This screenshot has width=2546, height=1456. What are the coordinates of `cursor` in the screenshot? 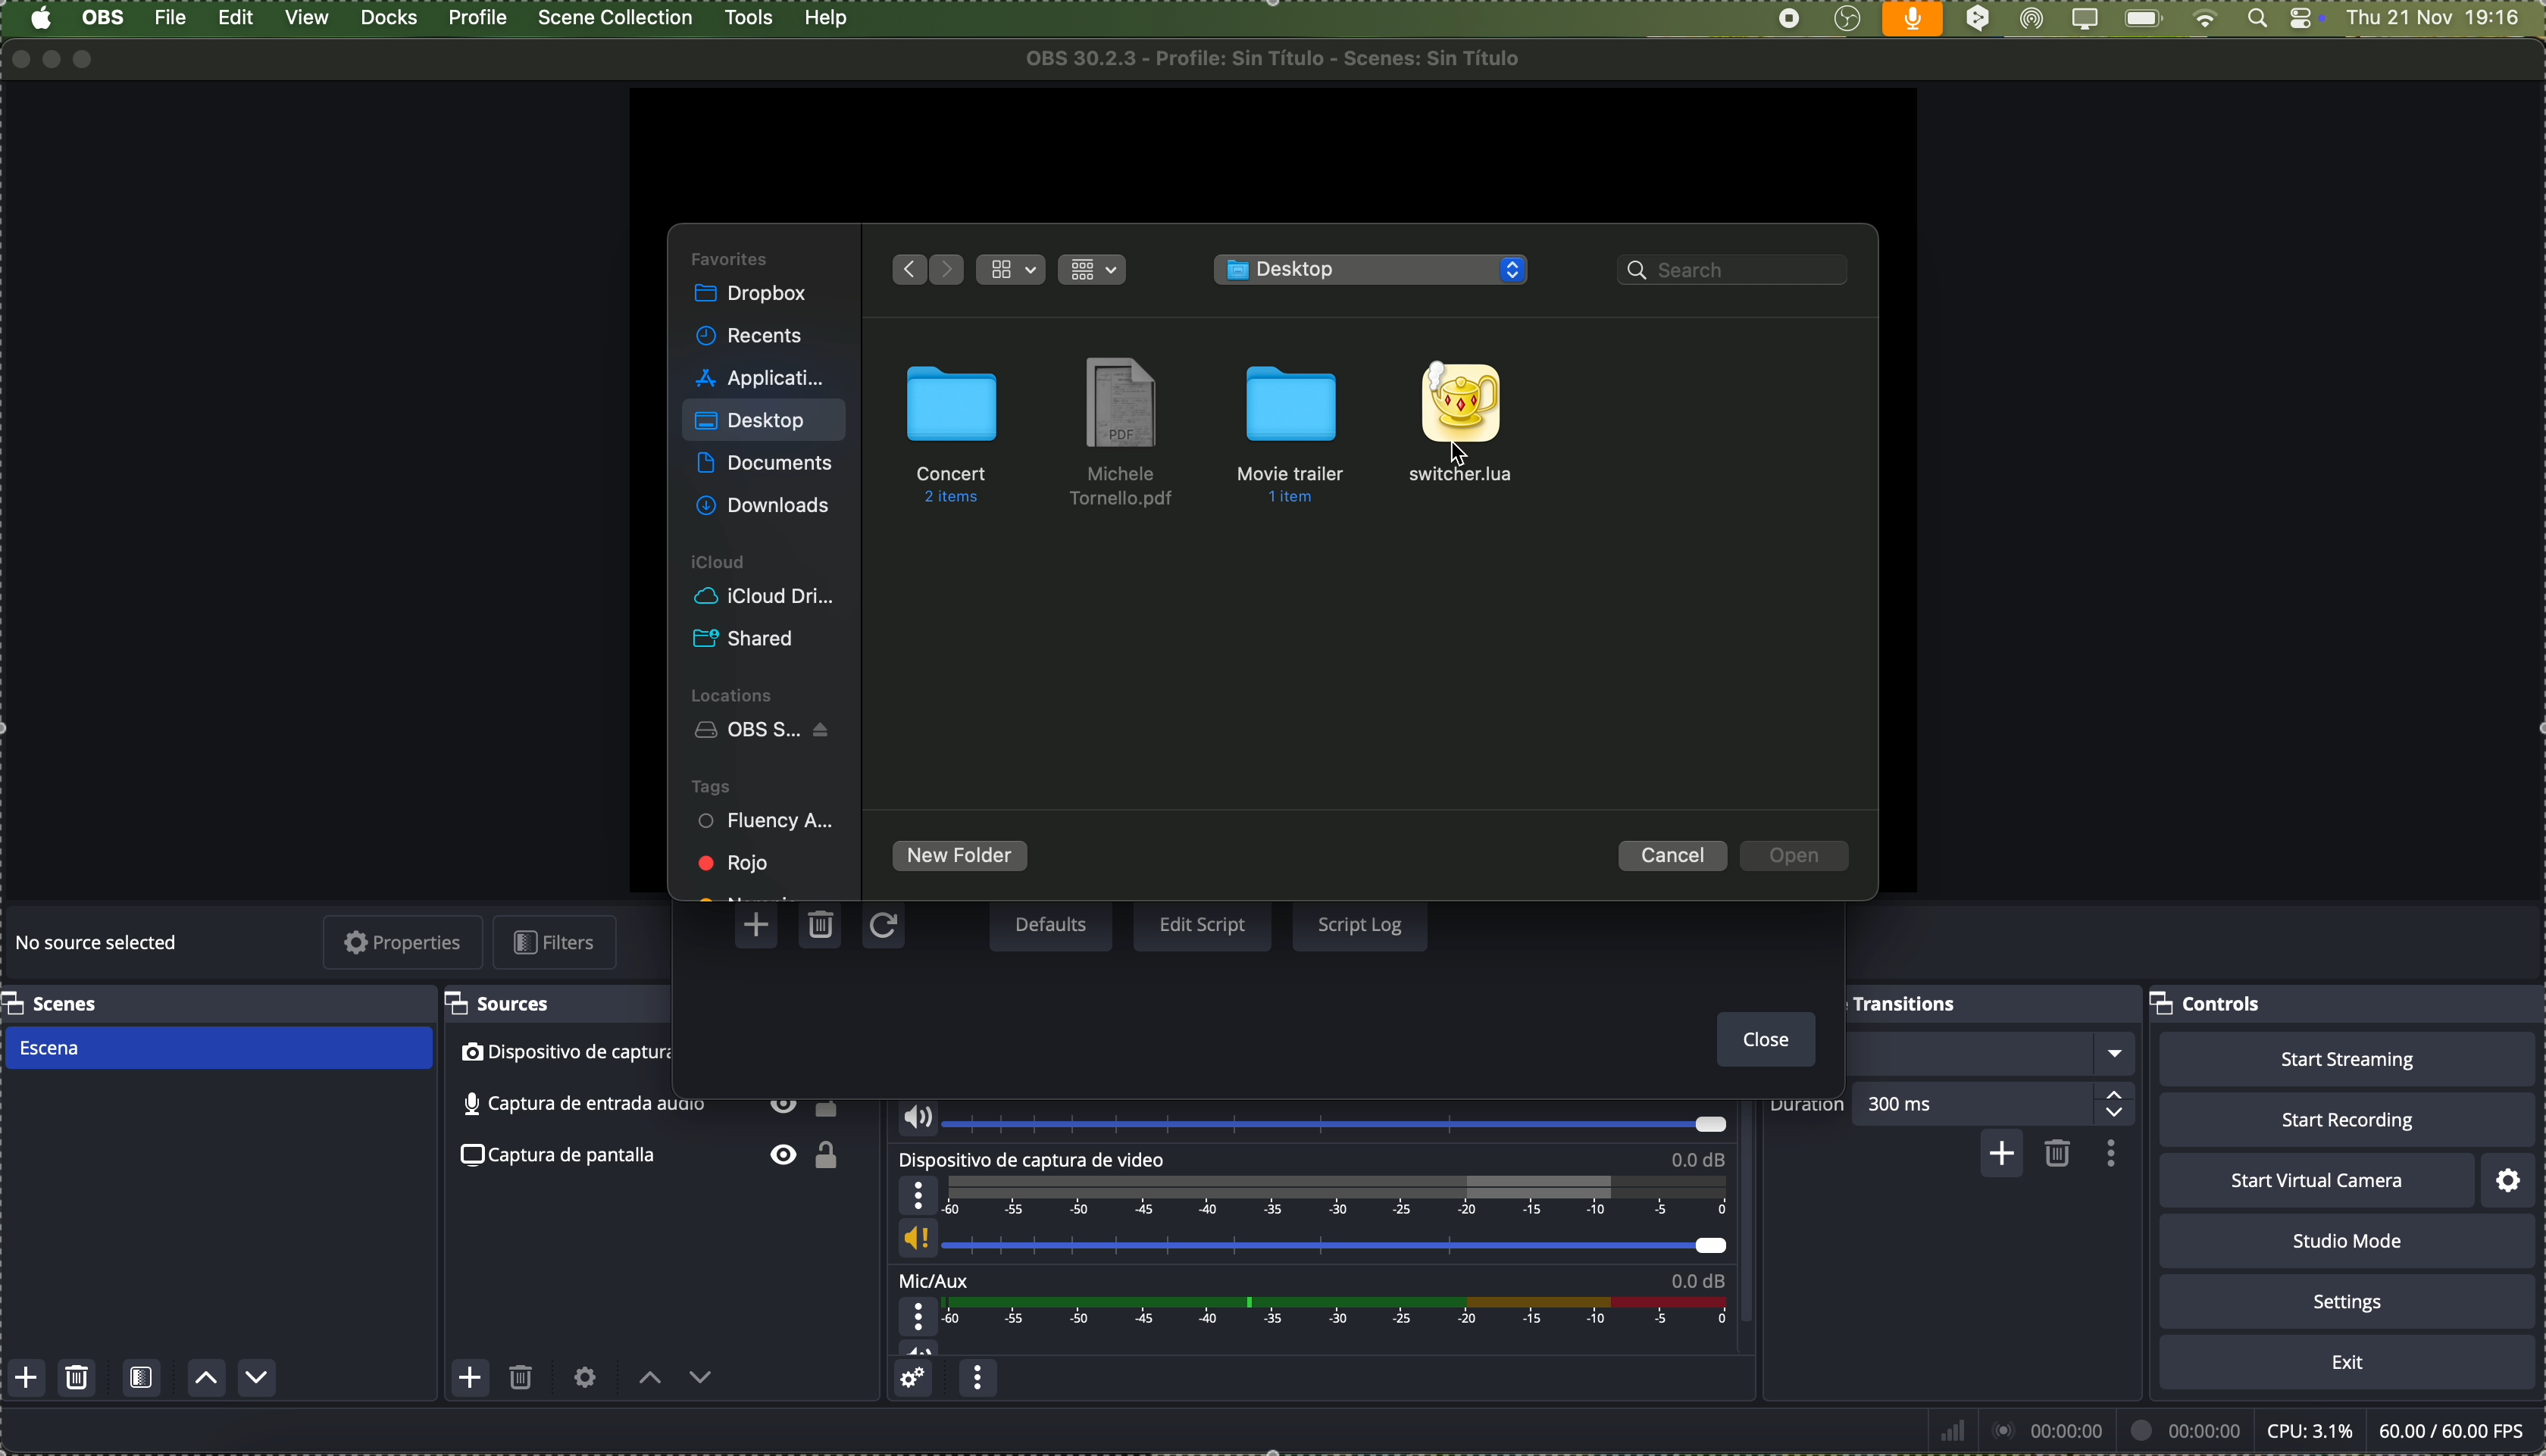 It's located at (1470, 453).